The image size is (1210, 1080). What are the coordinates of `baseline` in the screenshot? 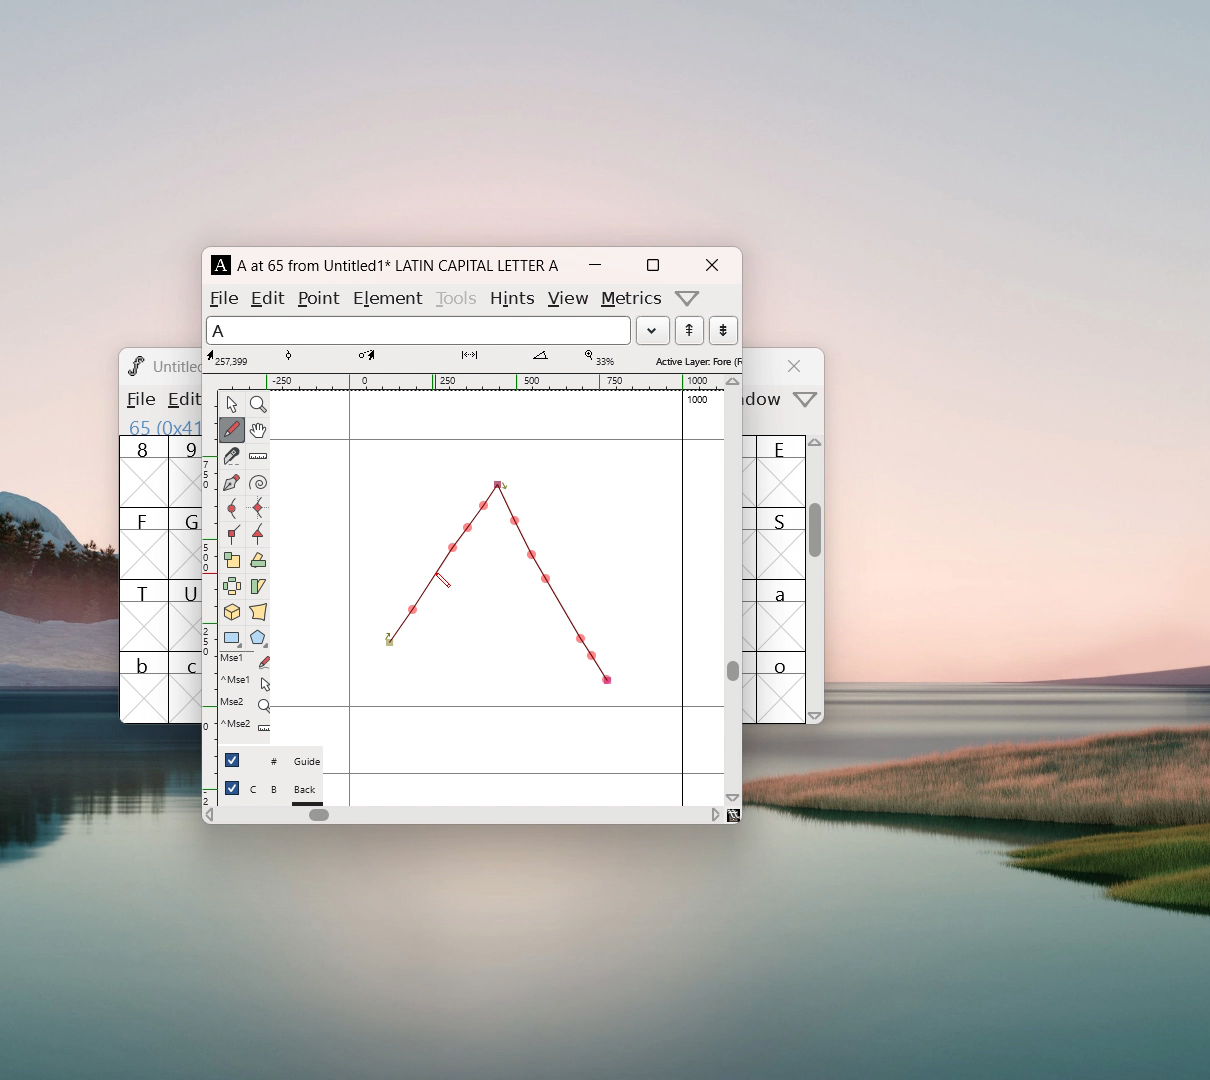 It's located at (498, 707).